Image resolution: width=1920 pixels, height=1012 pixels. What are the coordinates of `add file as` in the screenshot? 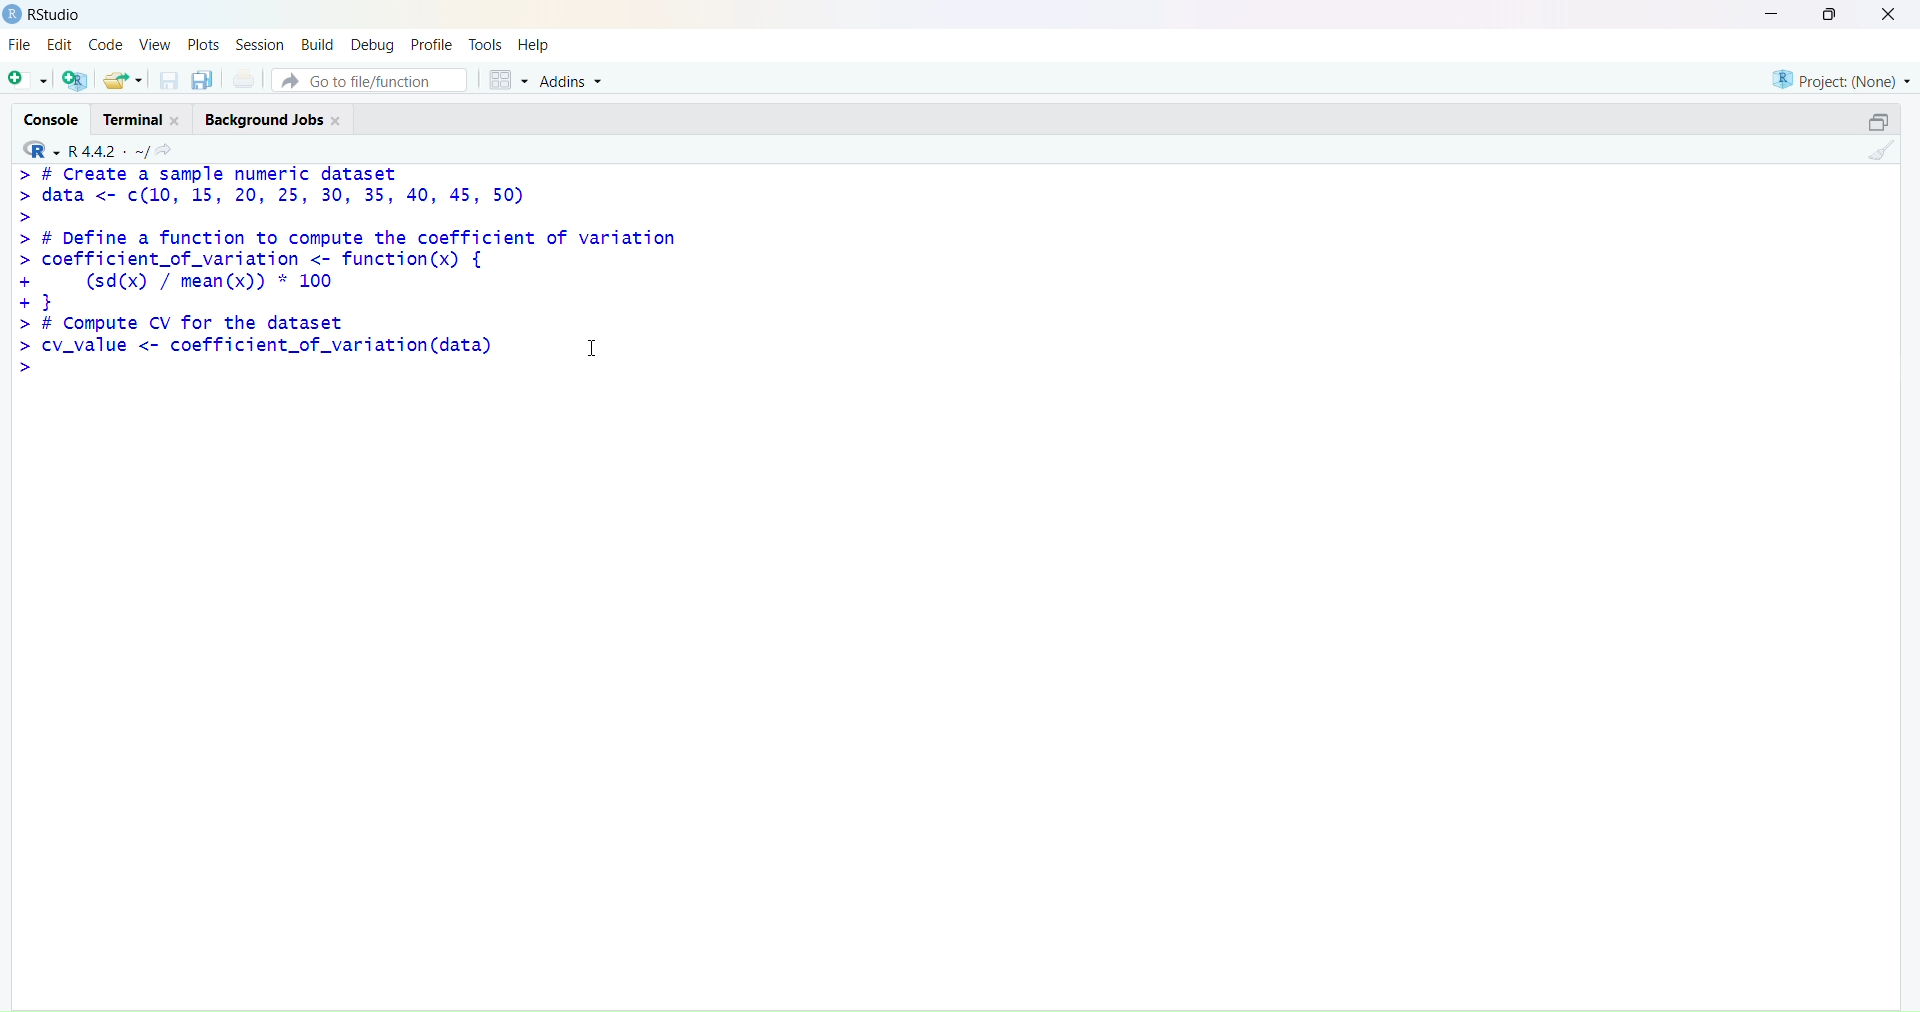 It's located at (28, 81).